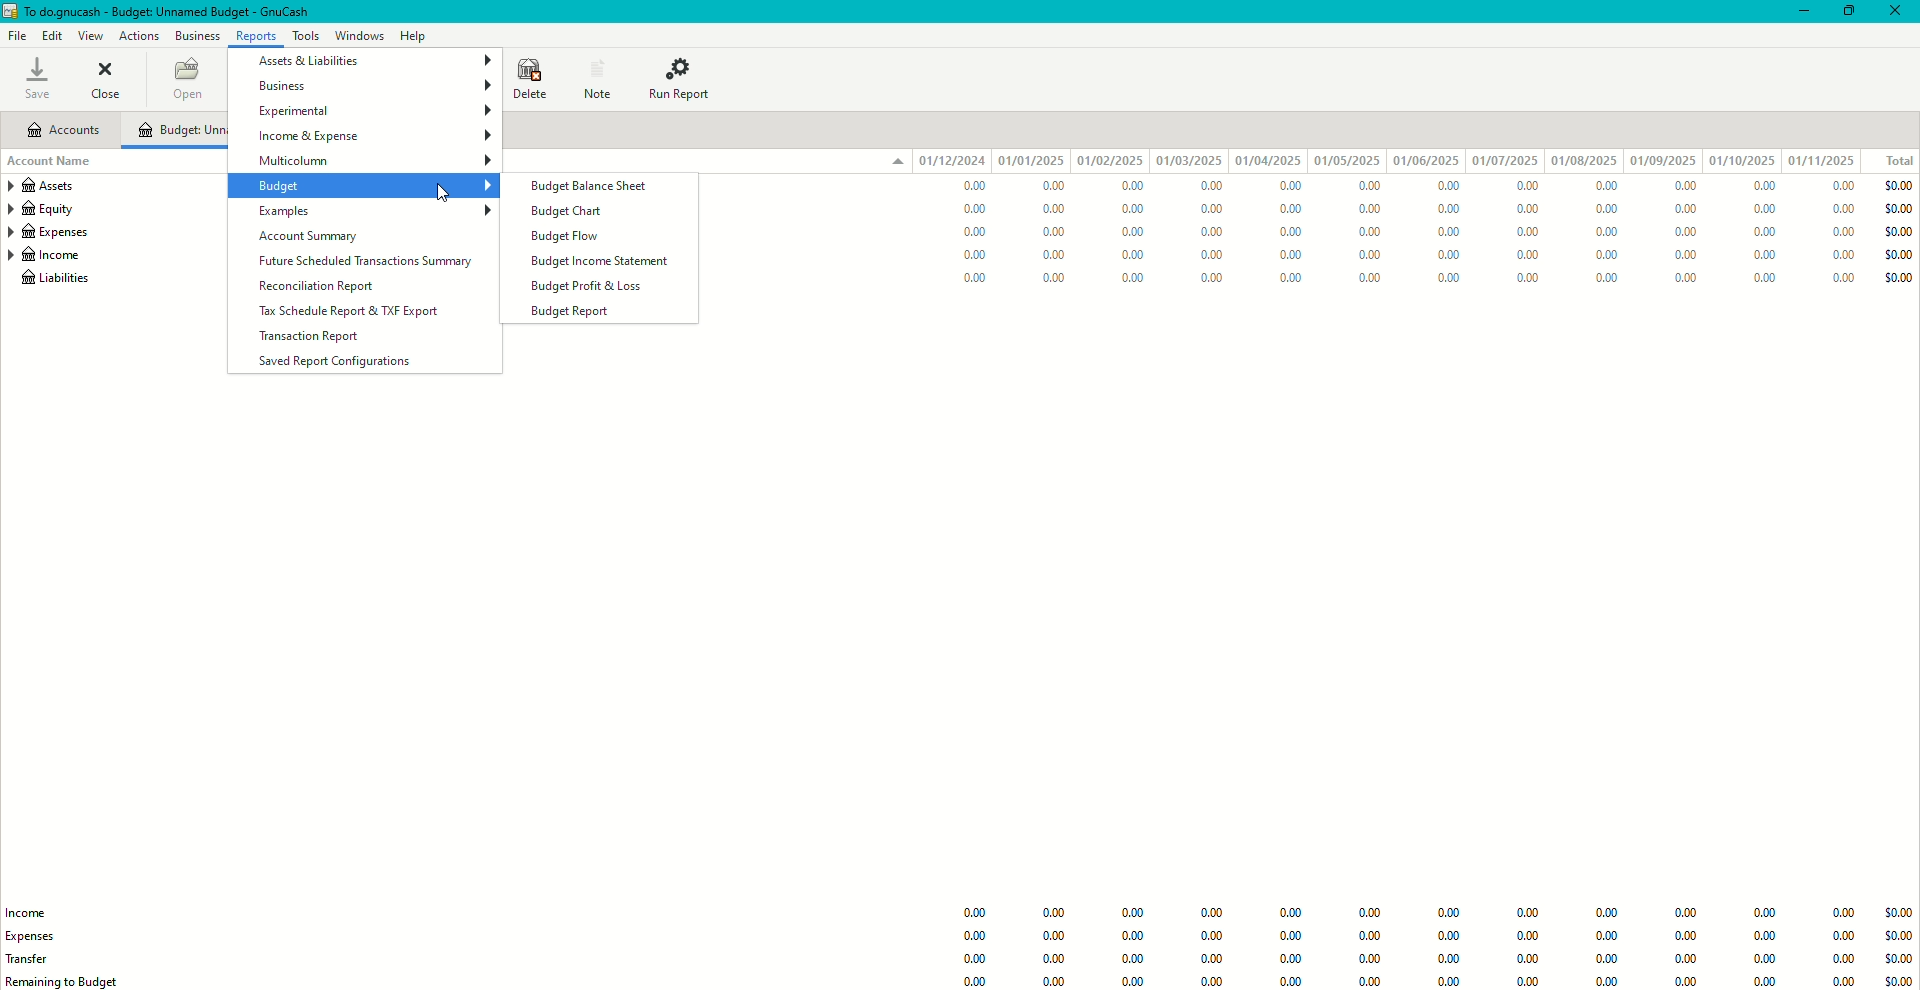 The width and height of the screenshot is (1920, 990). What do you see at coordinates (1842, 939) in the screenshot?
I see `0.00` at bounding box center [1842, 939].